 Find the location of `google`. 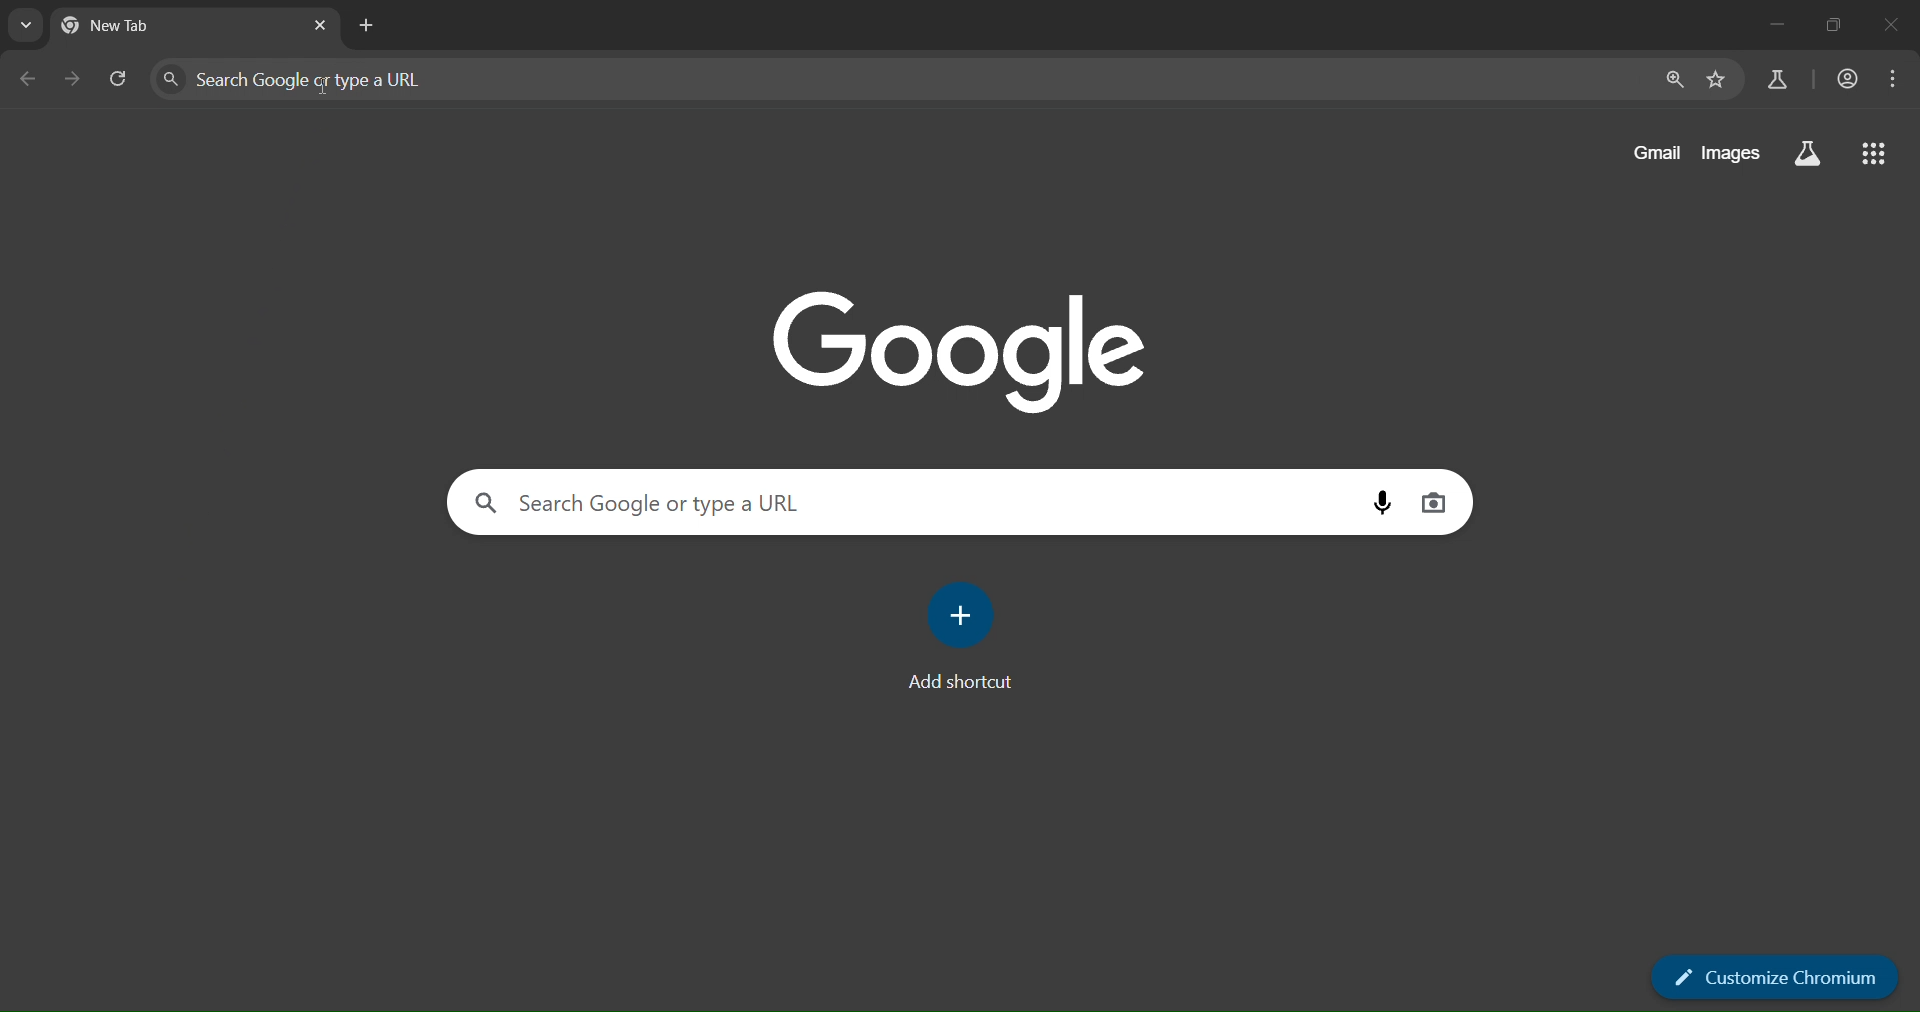

google is located at coordinates (959, 351).